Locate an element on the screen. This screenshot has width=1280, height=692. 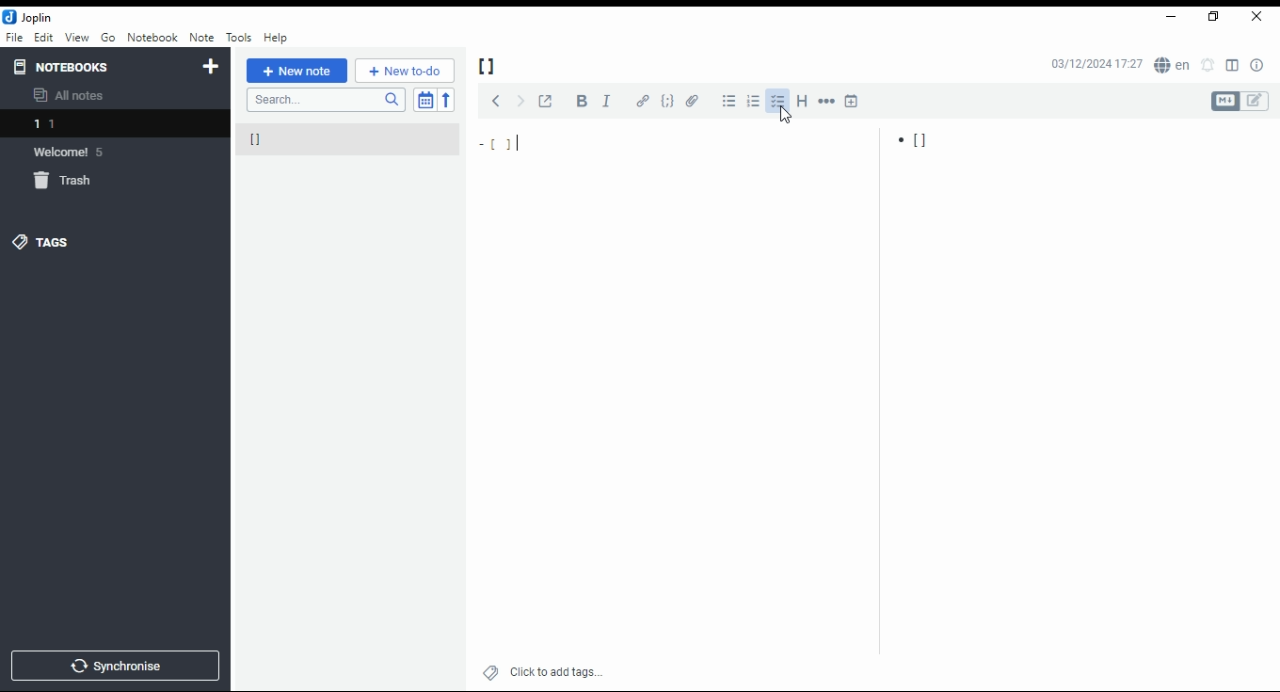
help is located at coordinates (276, 38).